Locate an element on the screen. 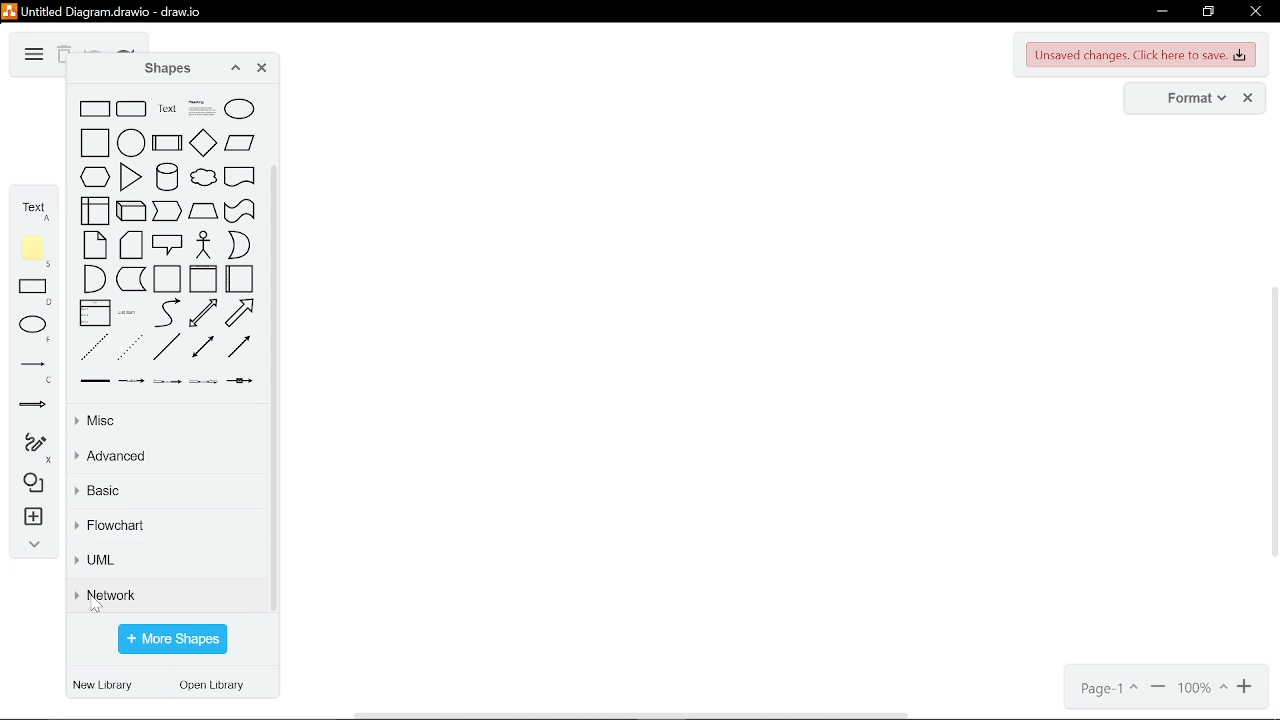  current zoom is located at coordinates (1203, 689).